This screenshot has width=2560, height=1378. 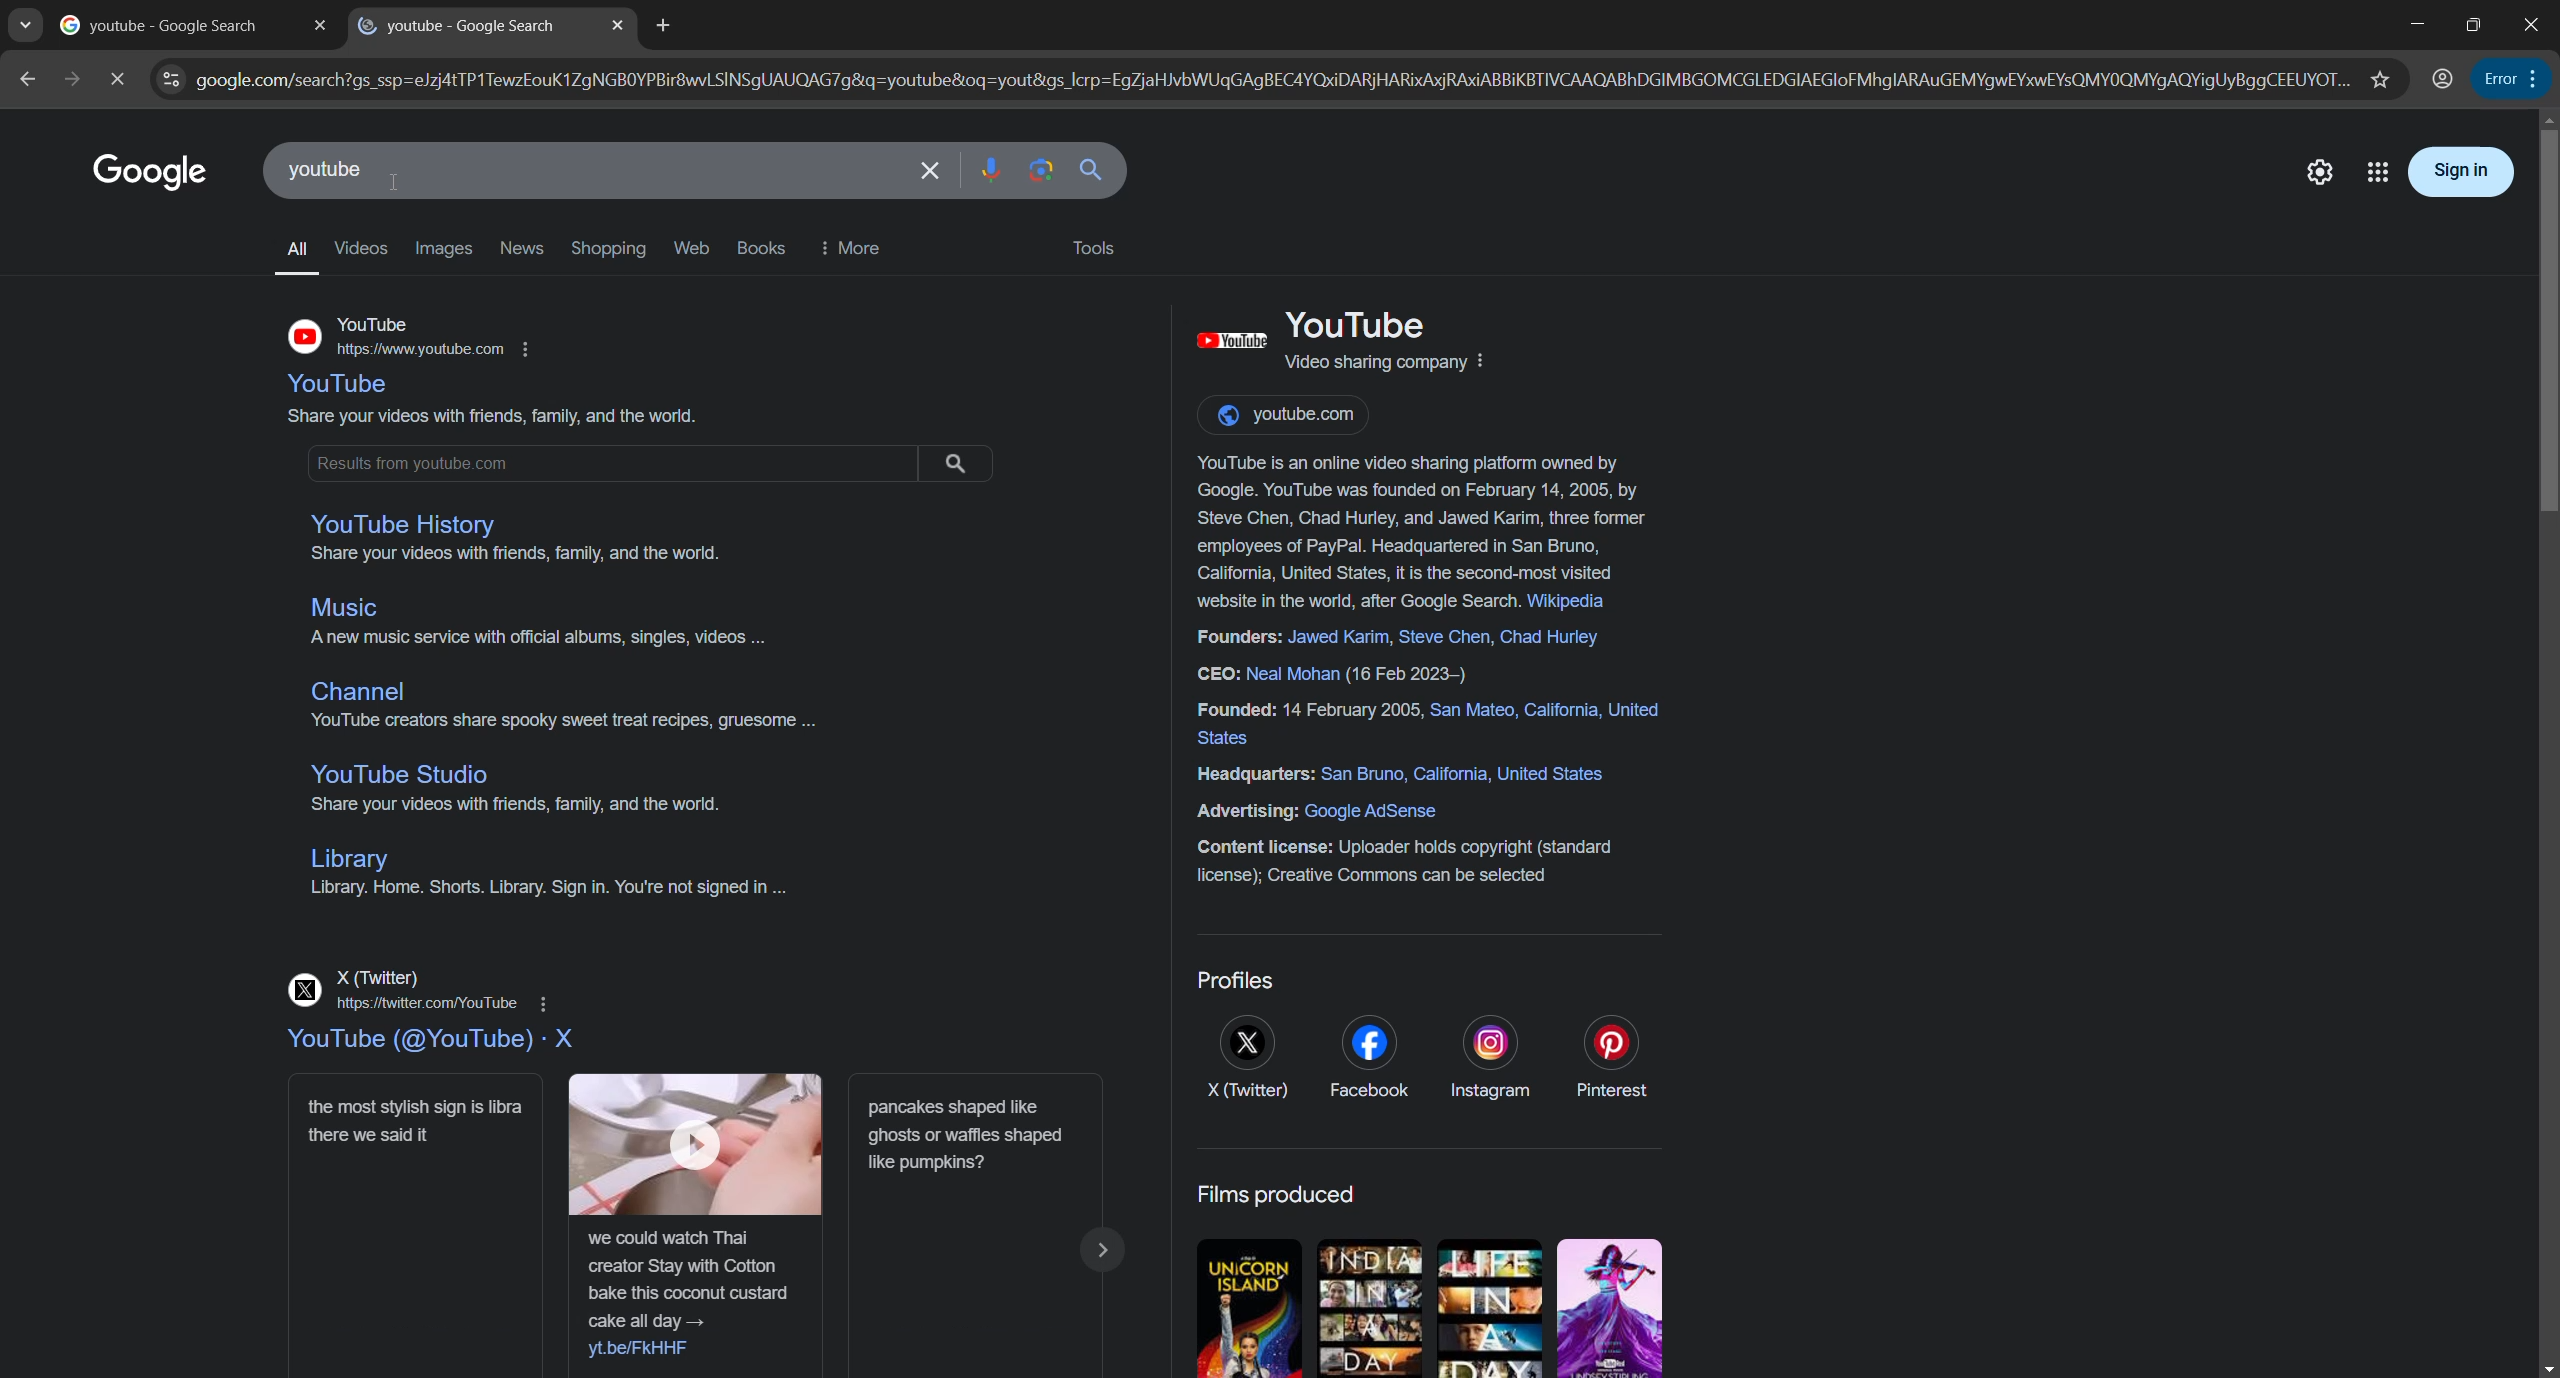 What do you see at coordinates (455, 28) in the screenshot?
I see `youtube google search` at bounding box center [455, 28].